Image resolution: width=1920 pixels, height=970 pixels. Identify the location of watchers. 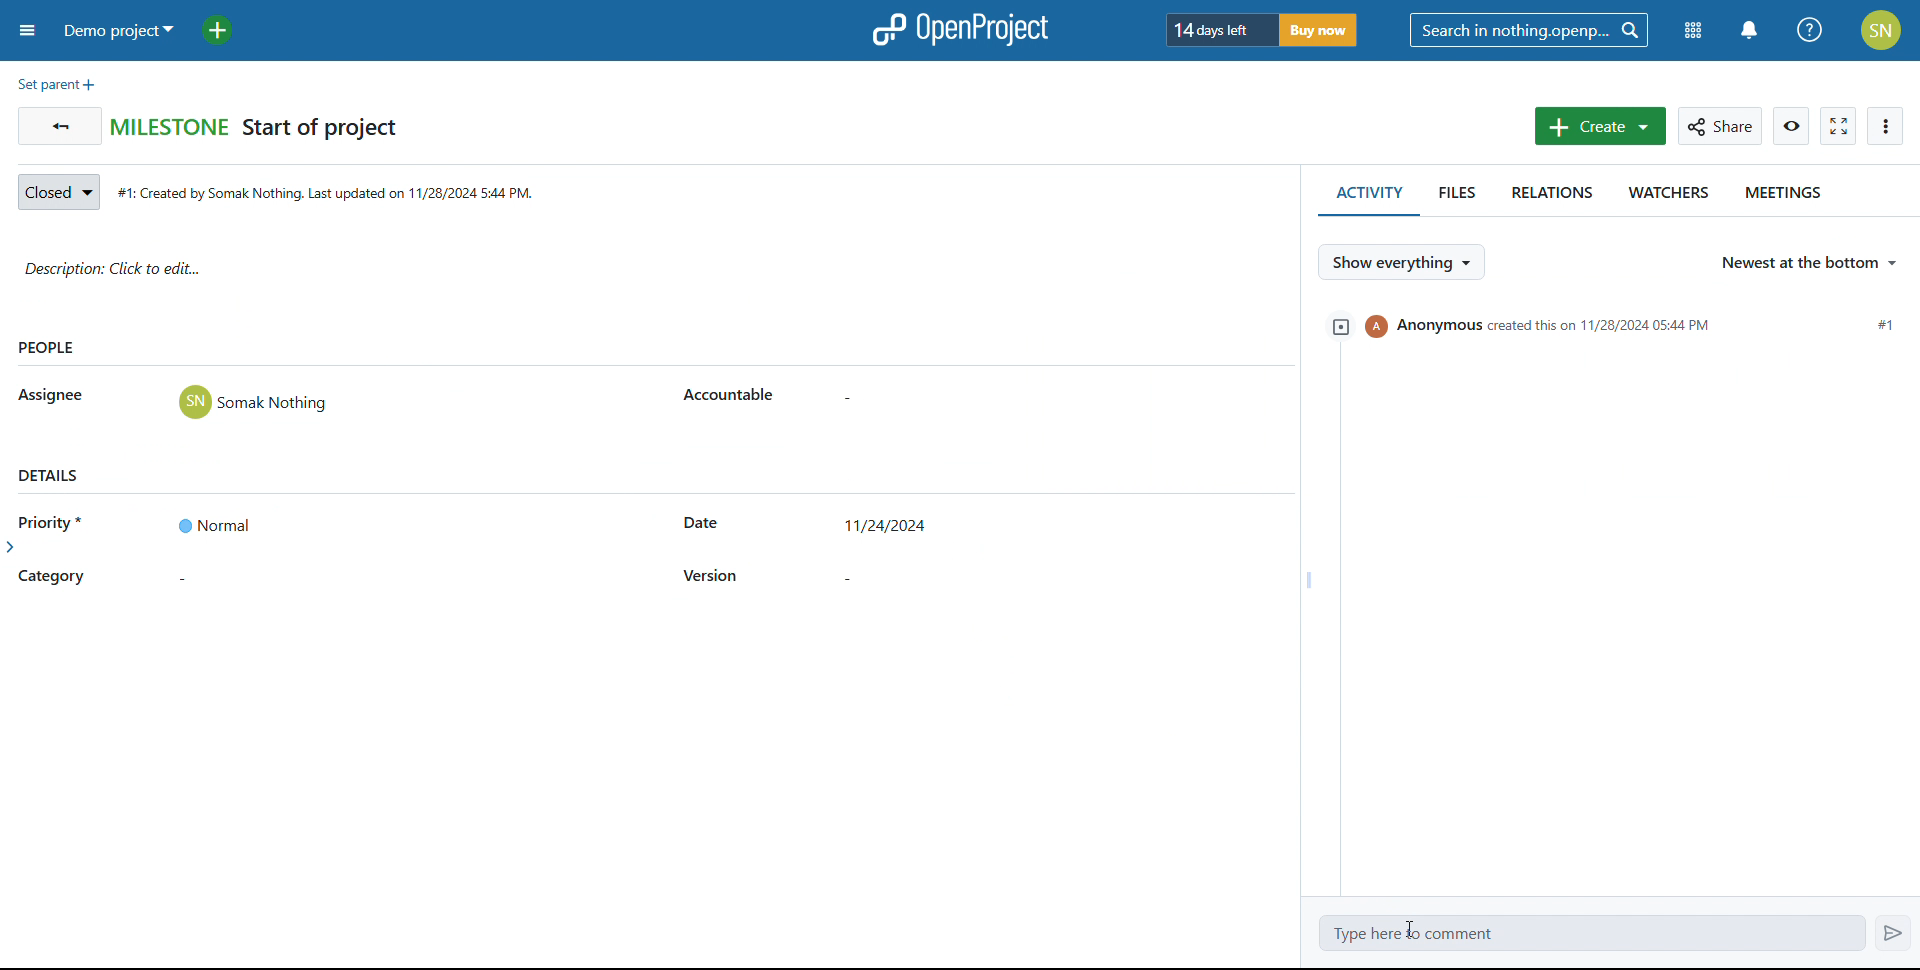
(1665, 197).